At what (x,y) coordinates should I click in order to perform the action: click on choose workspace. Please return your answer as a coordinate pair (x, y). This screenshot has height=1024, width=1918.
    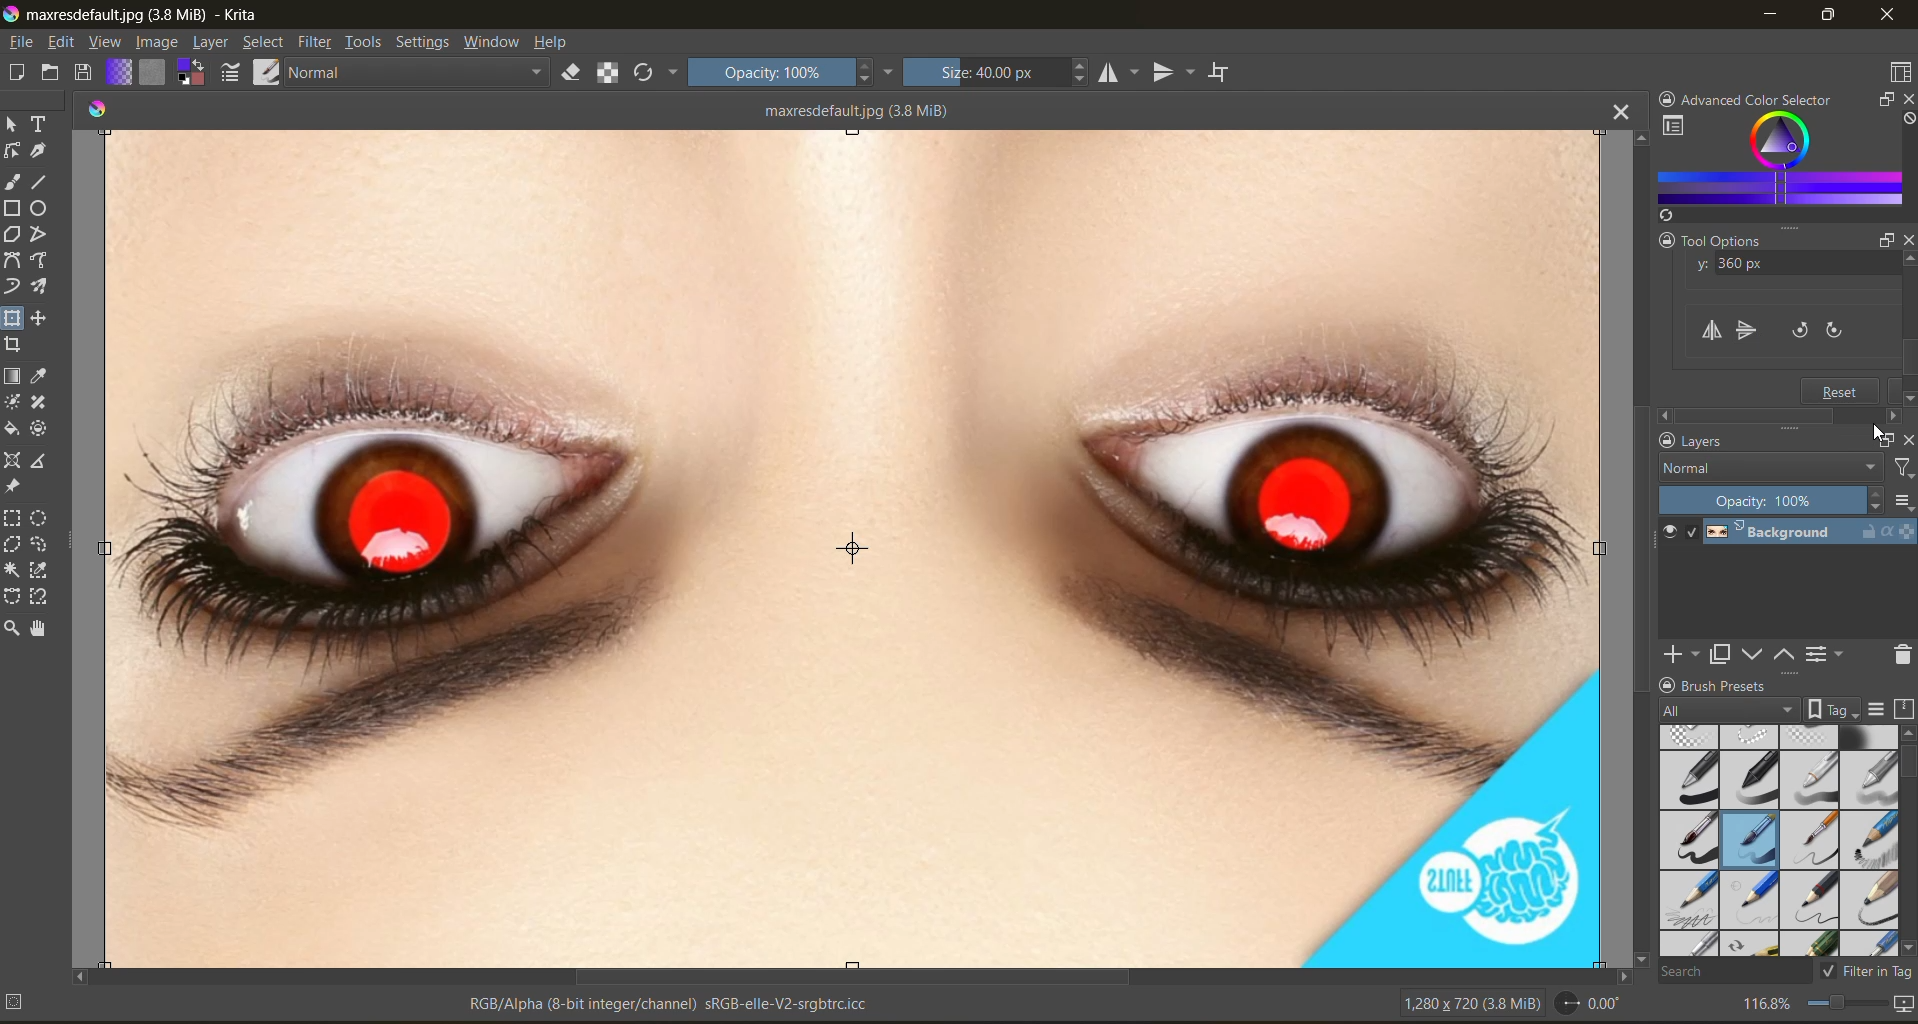
    Looking at the image, I should click on (1900, 72).